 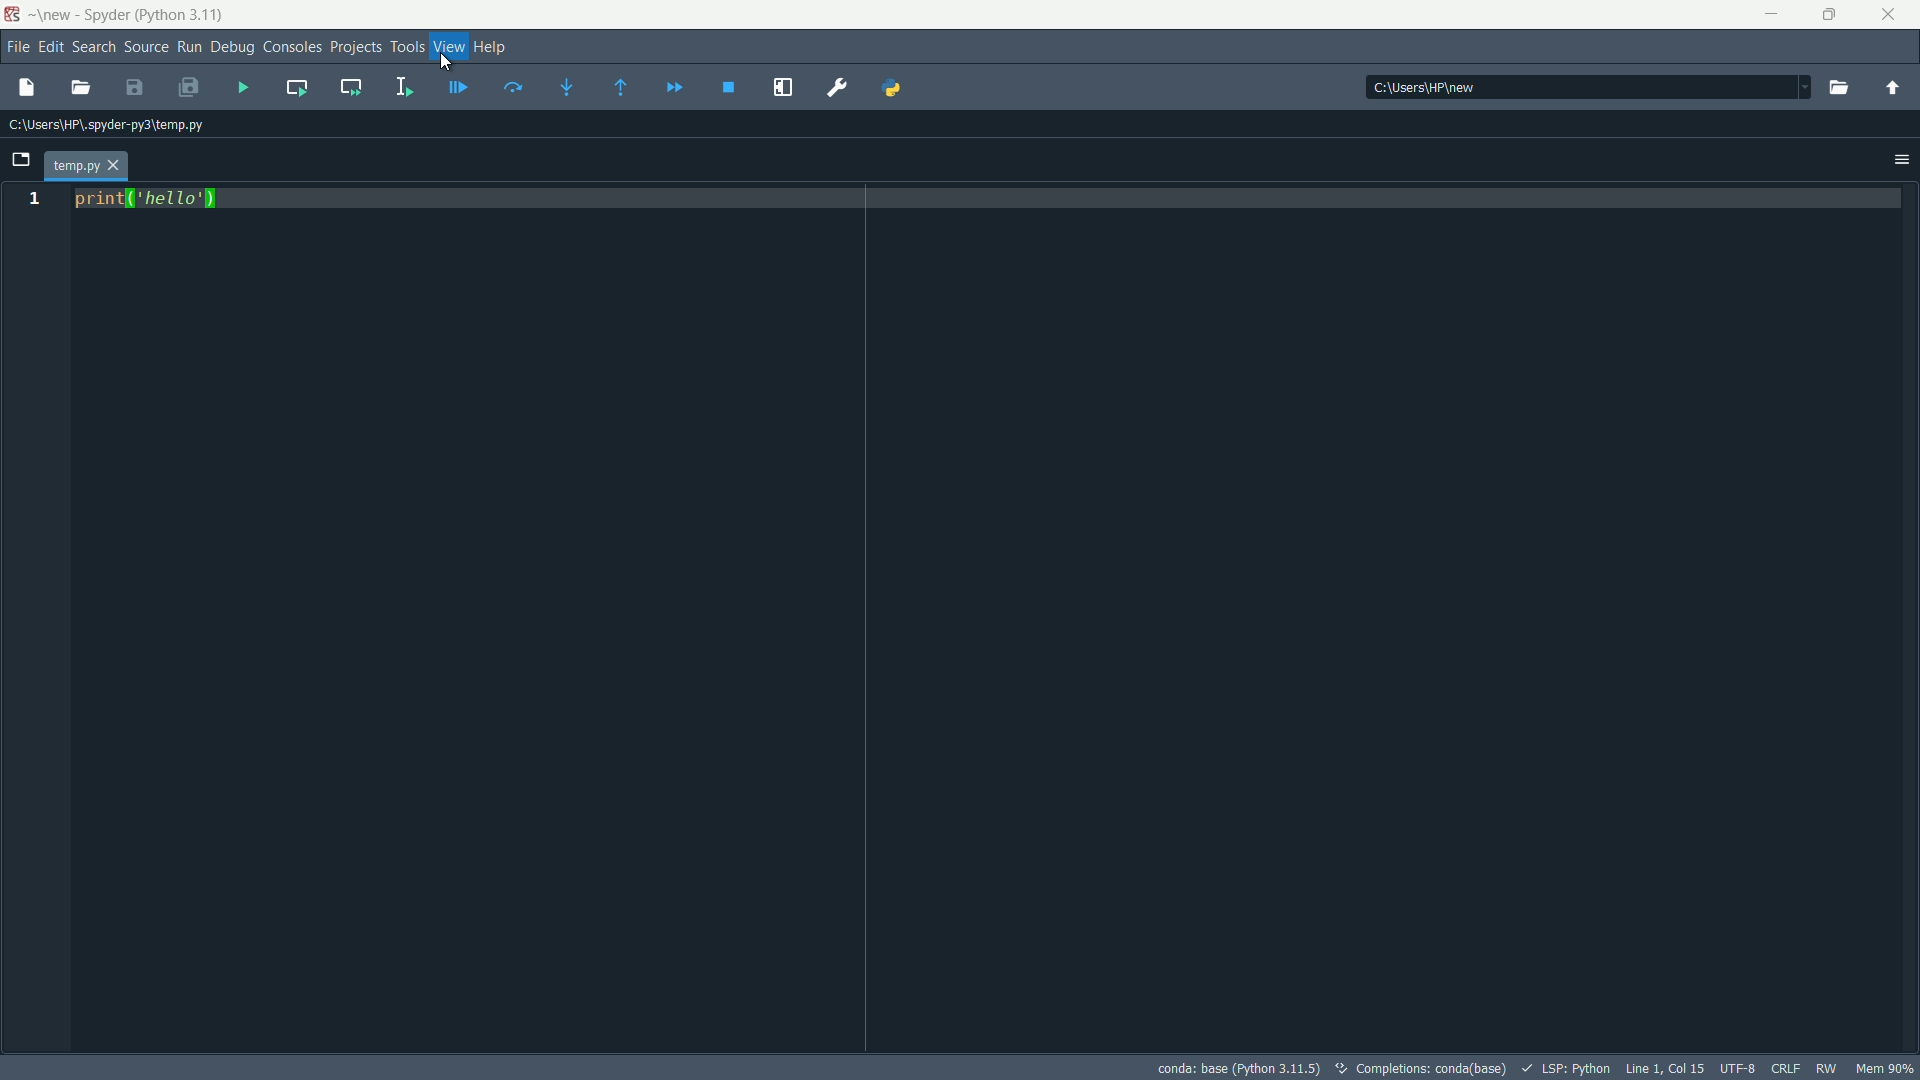 I want to click on Line1, col 15, so click(x=1665, y=1068).